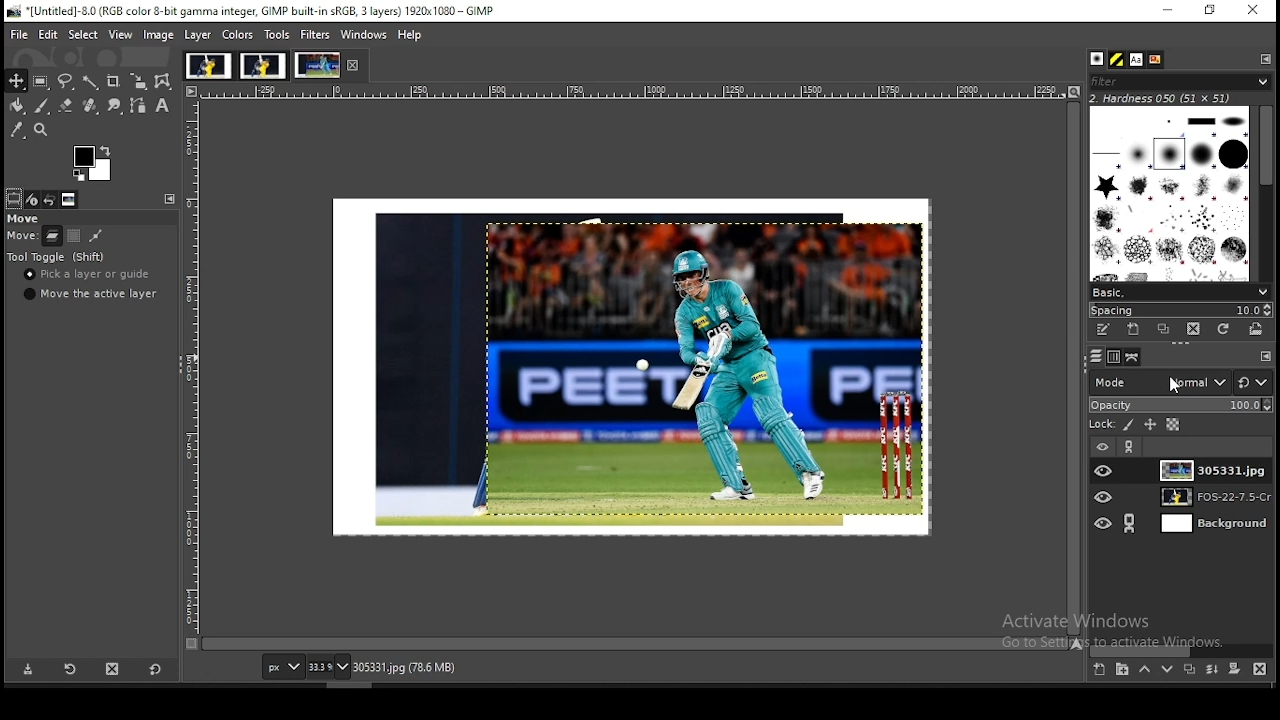  I want to click on scale tool, so click(139, 81).